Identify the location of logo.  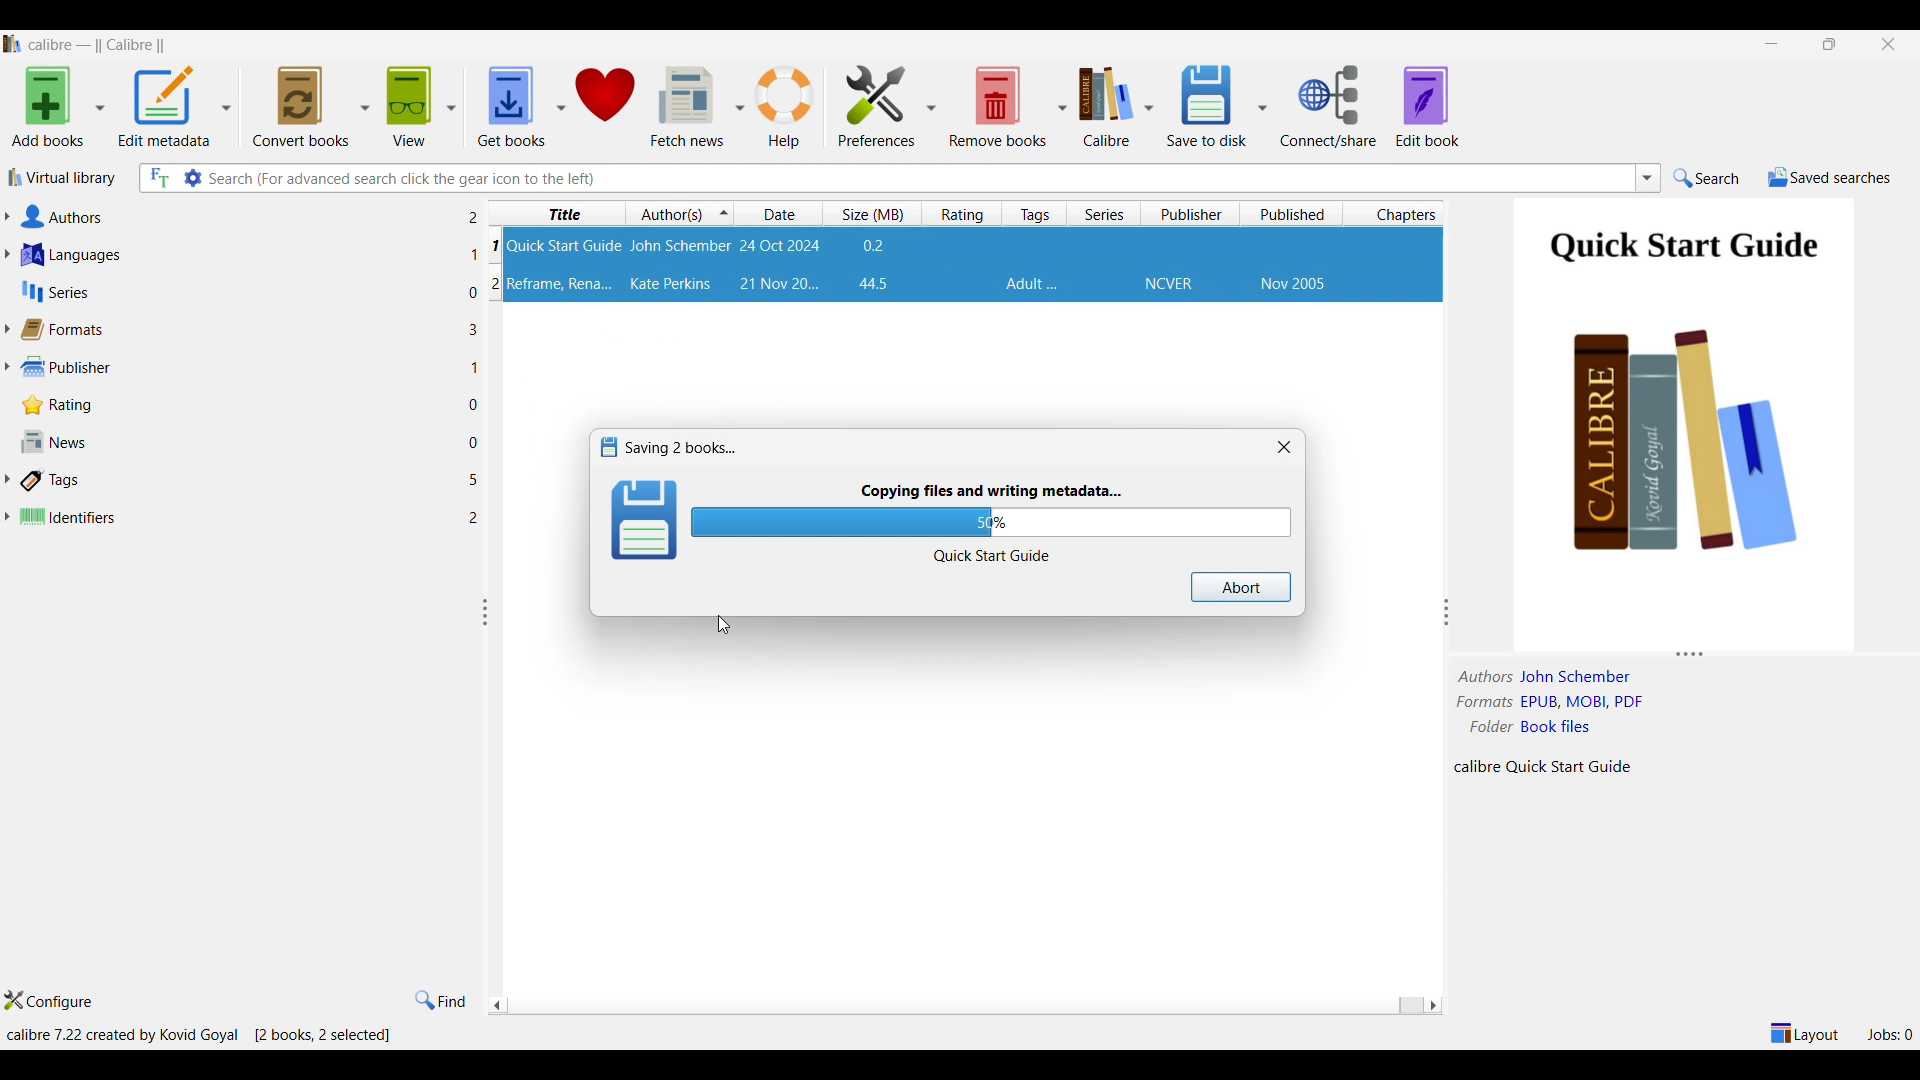
(606, 445).